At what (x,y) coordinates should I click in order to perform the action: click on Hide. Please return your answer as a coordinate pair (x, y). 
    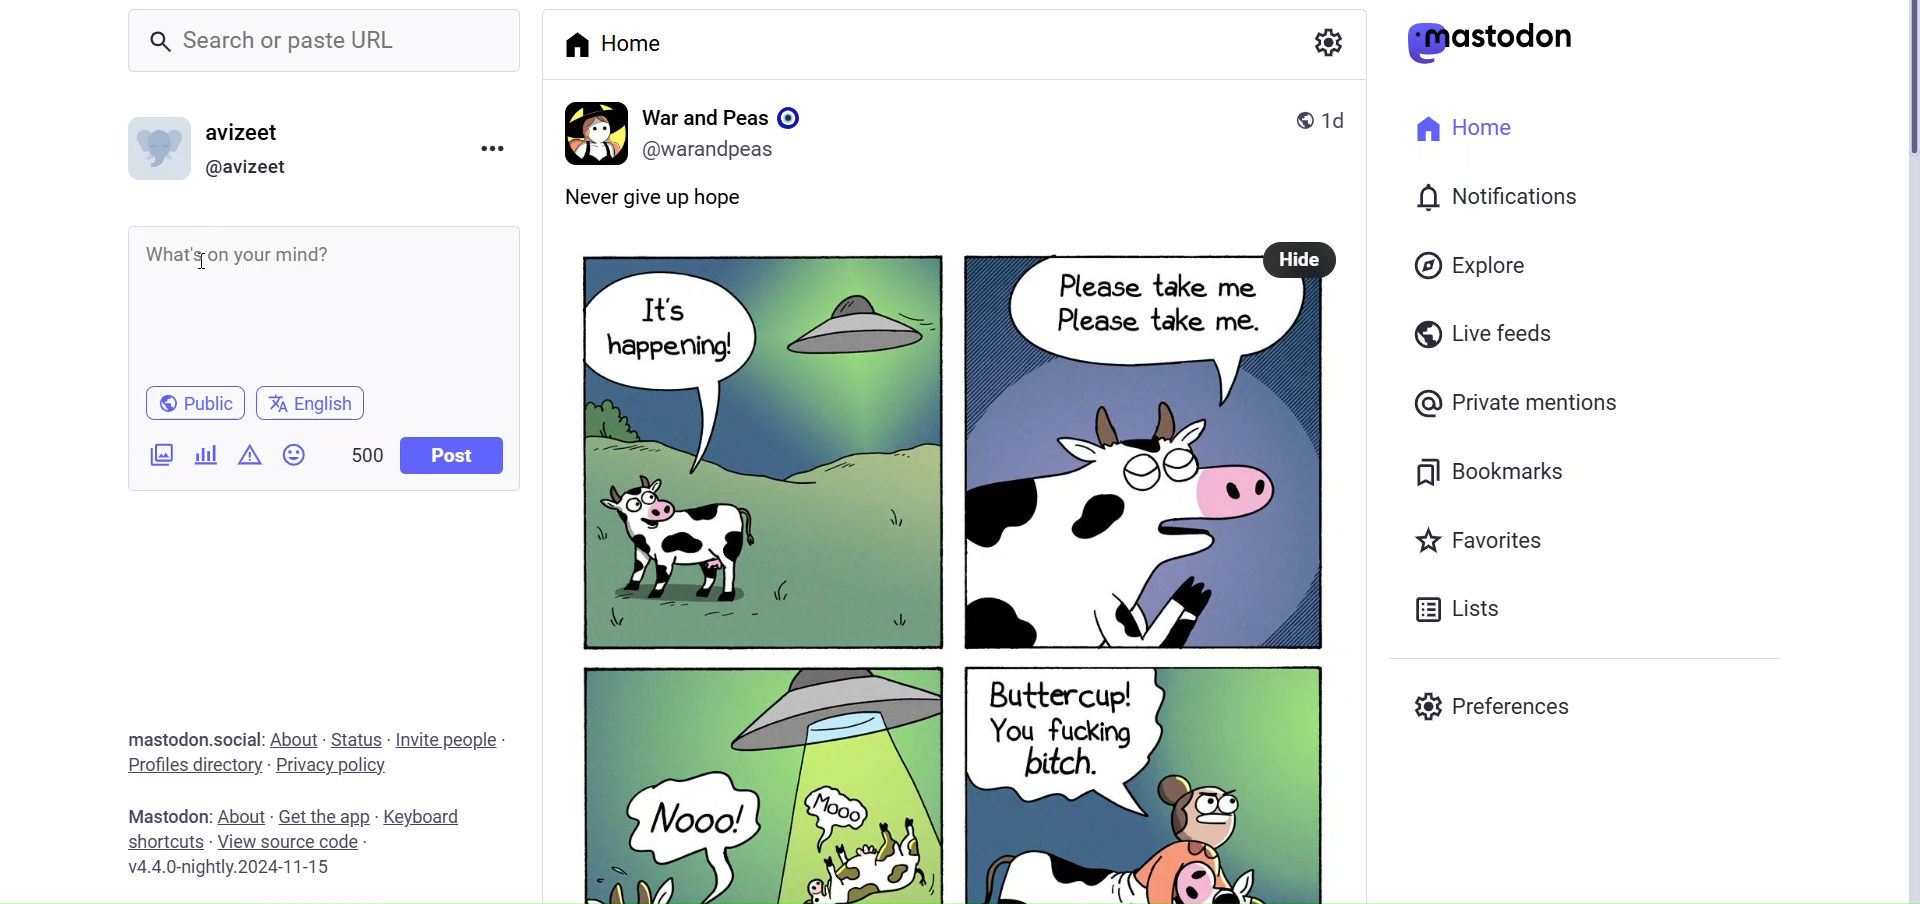
    Looking at the image, I should click on (1301, 258).